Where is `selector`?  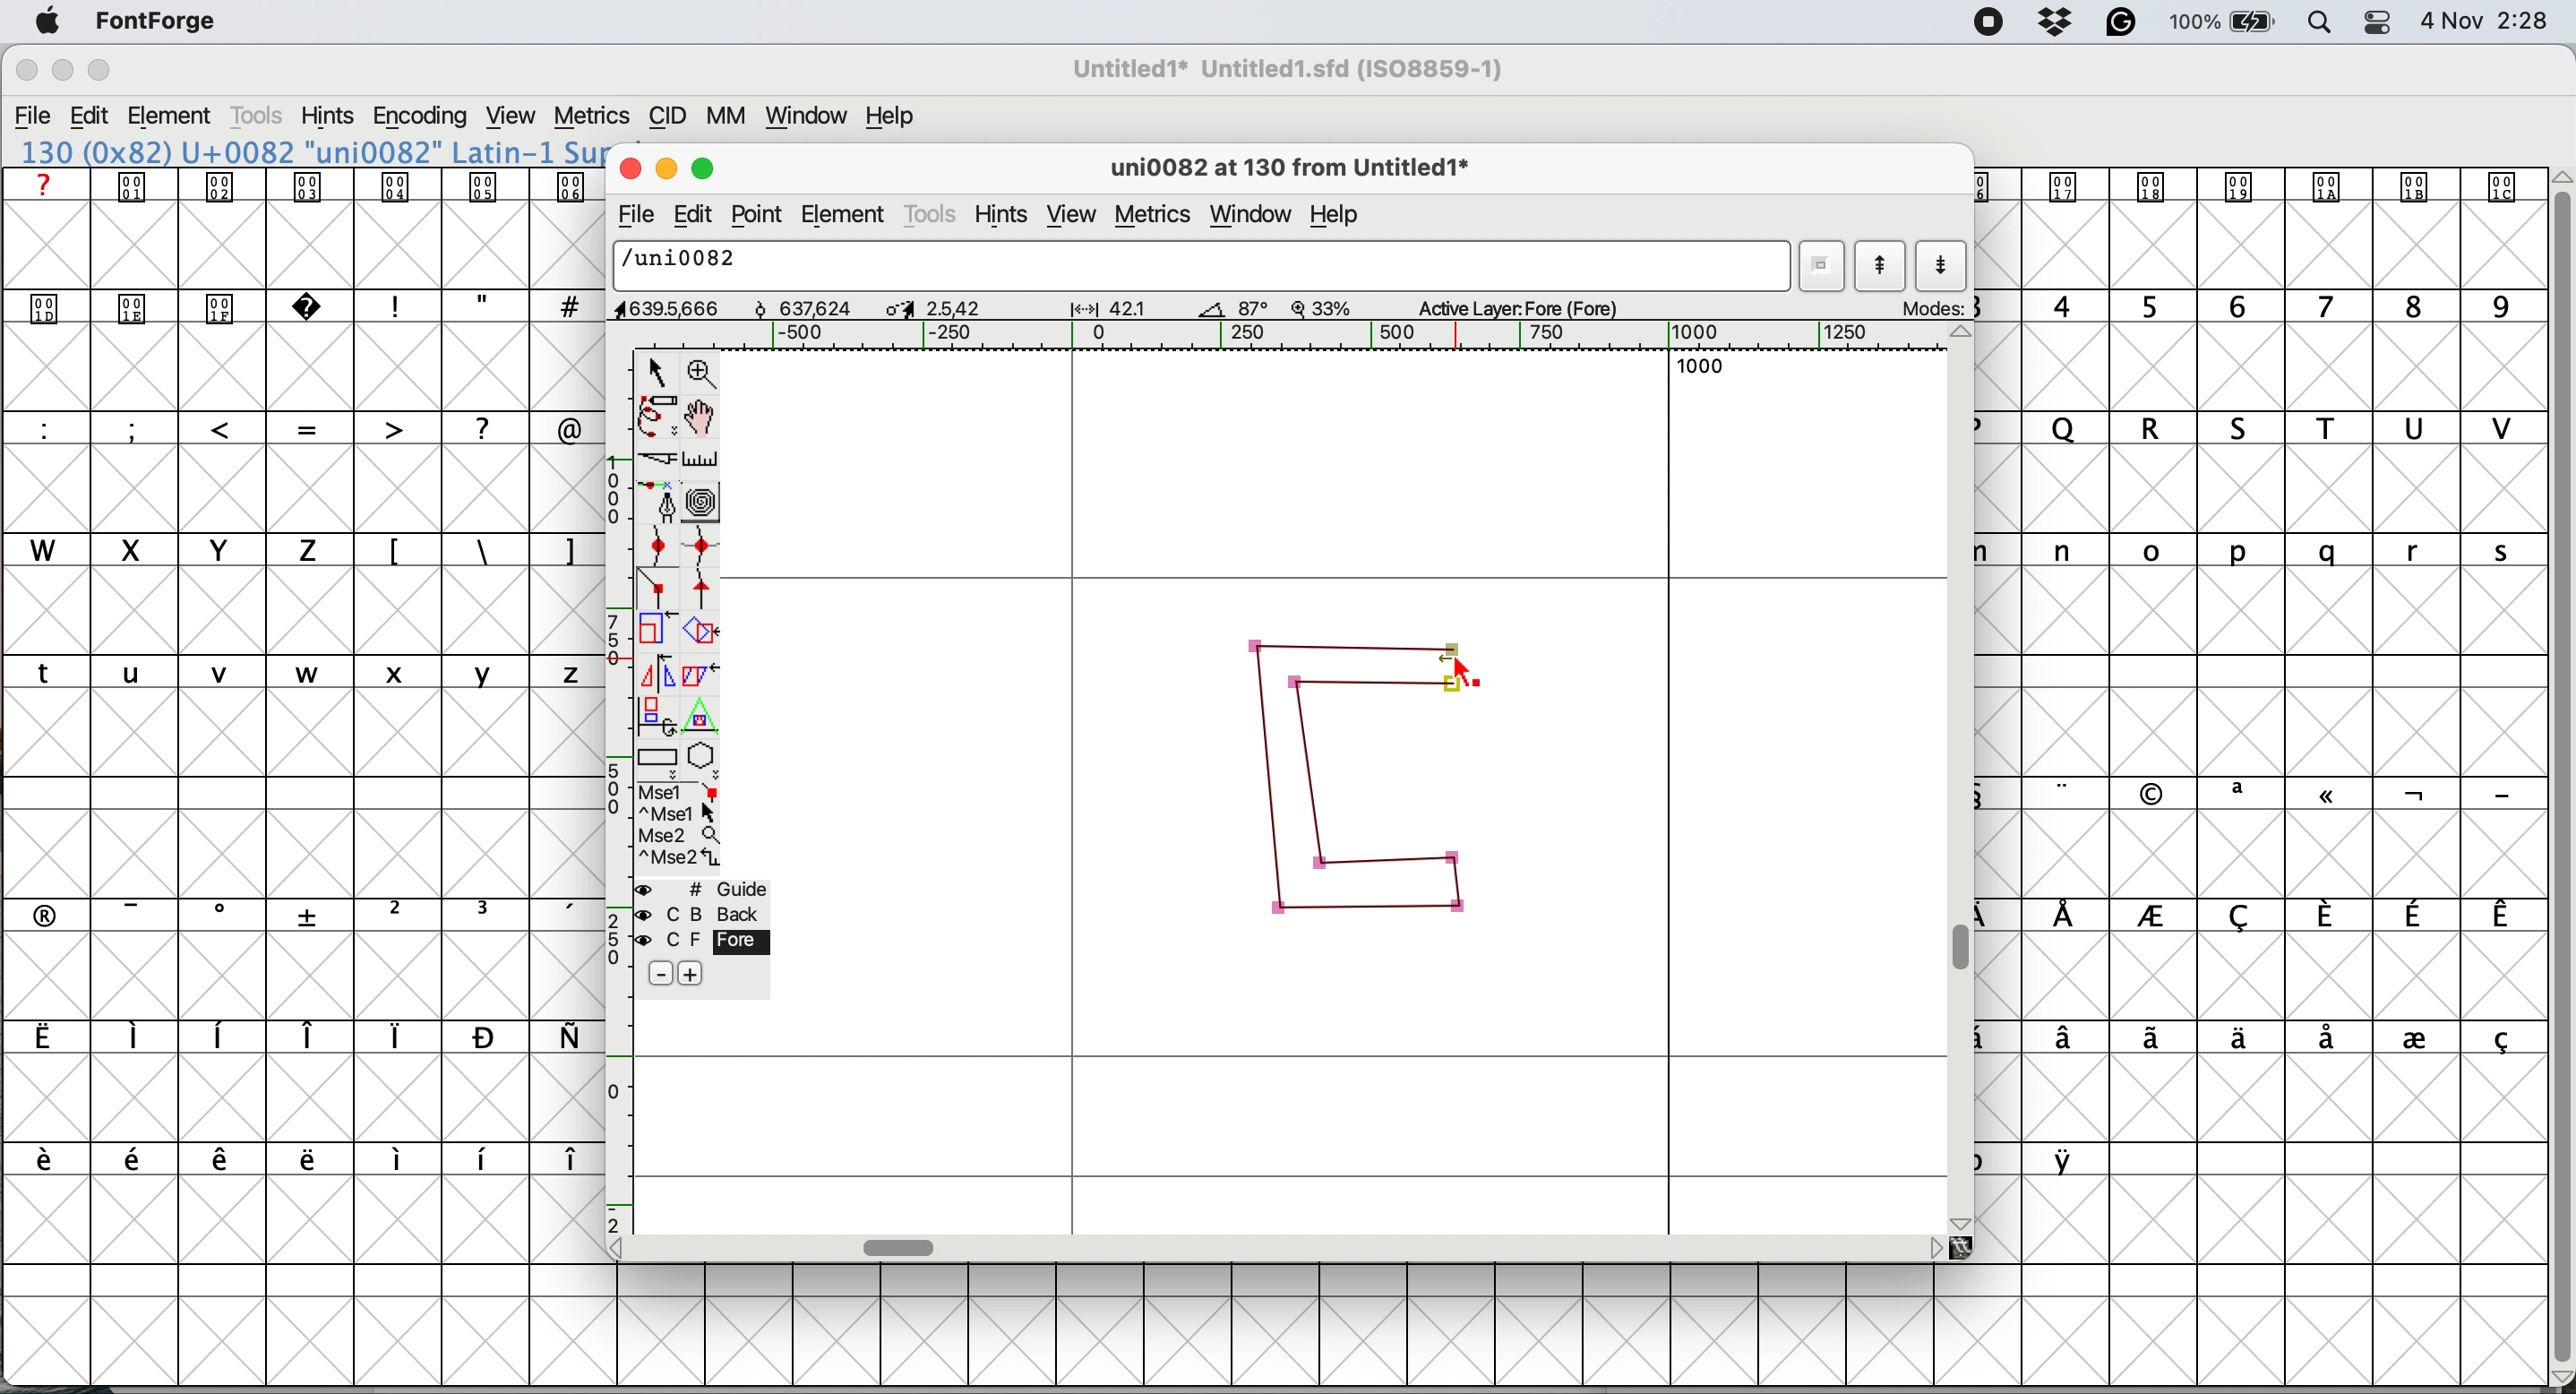
selector is located at coordinates (655, 374).